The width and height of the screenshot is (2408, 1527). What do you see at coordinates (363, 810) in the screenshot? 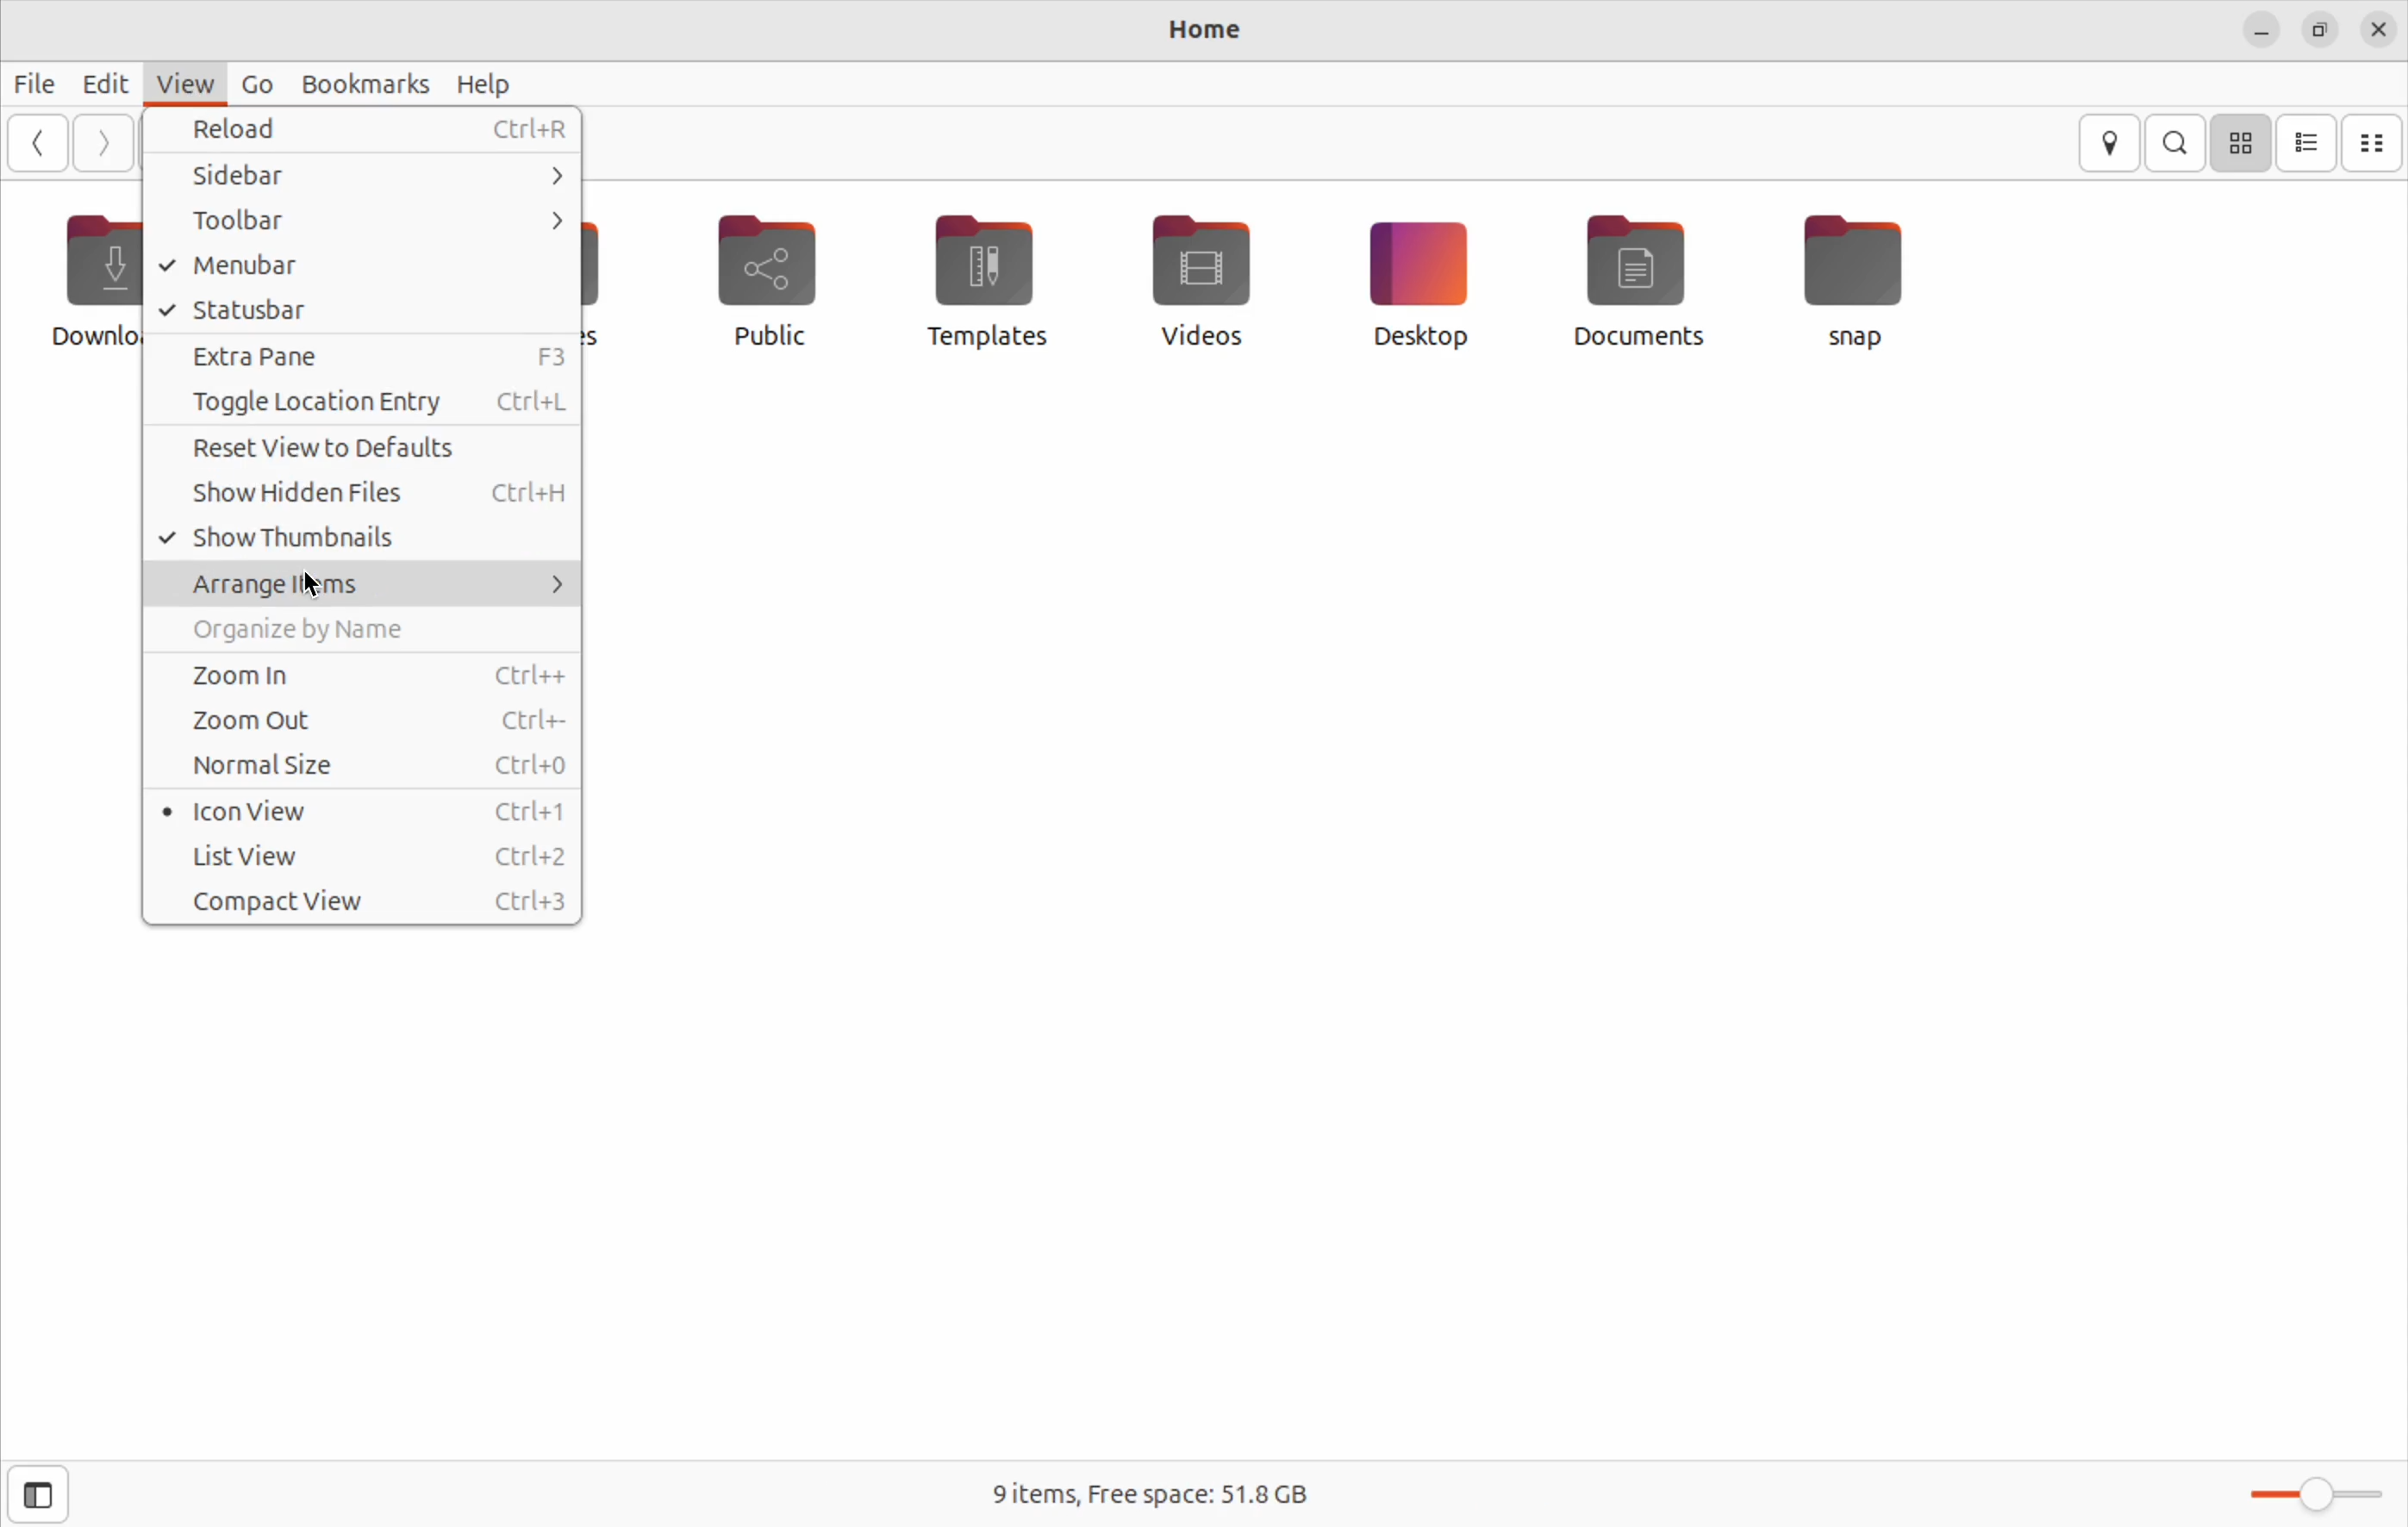
I see `icon view` at bounding box center [363, 810].